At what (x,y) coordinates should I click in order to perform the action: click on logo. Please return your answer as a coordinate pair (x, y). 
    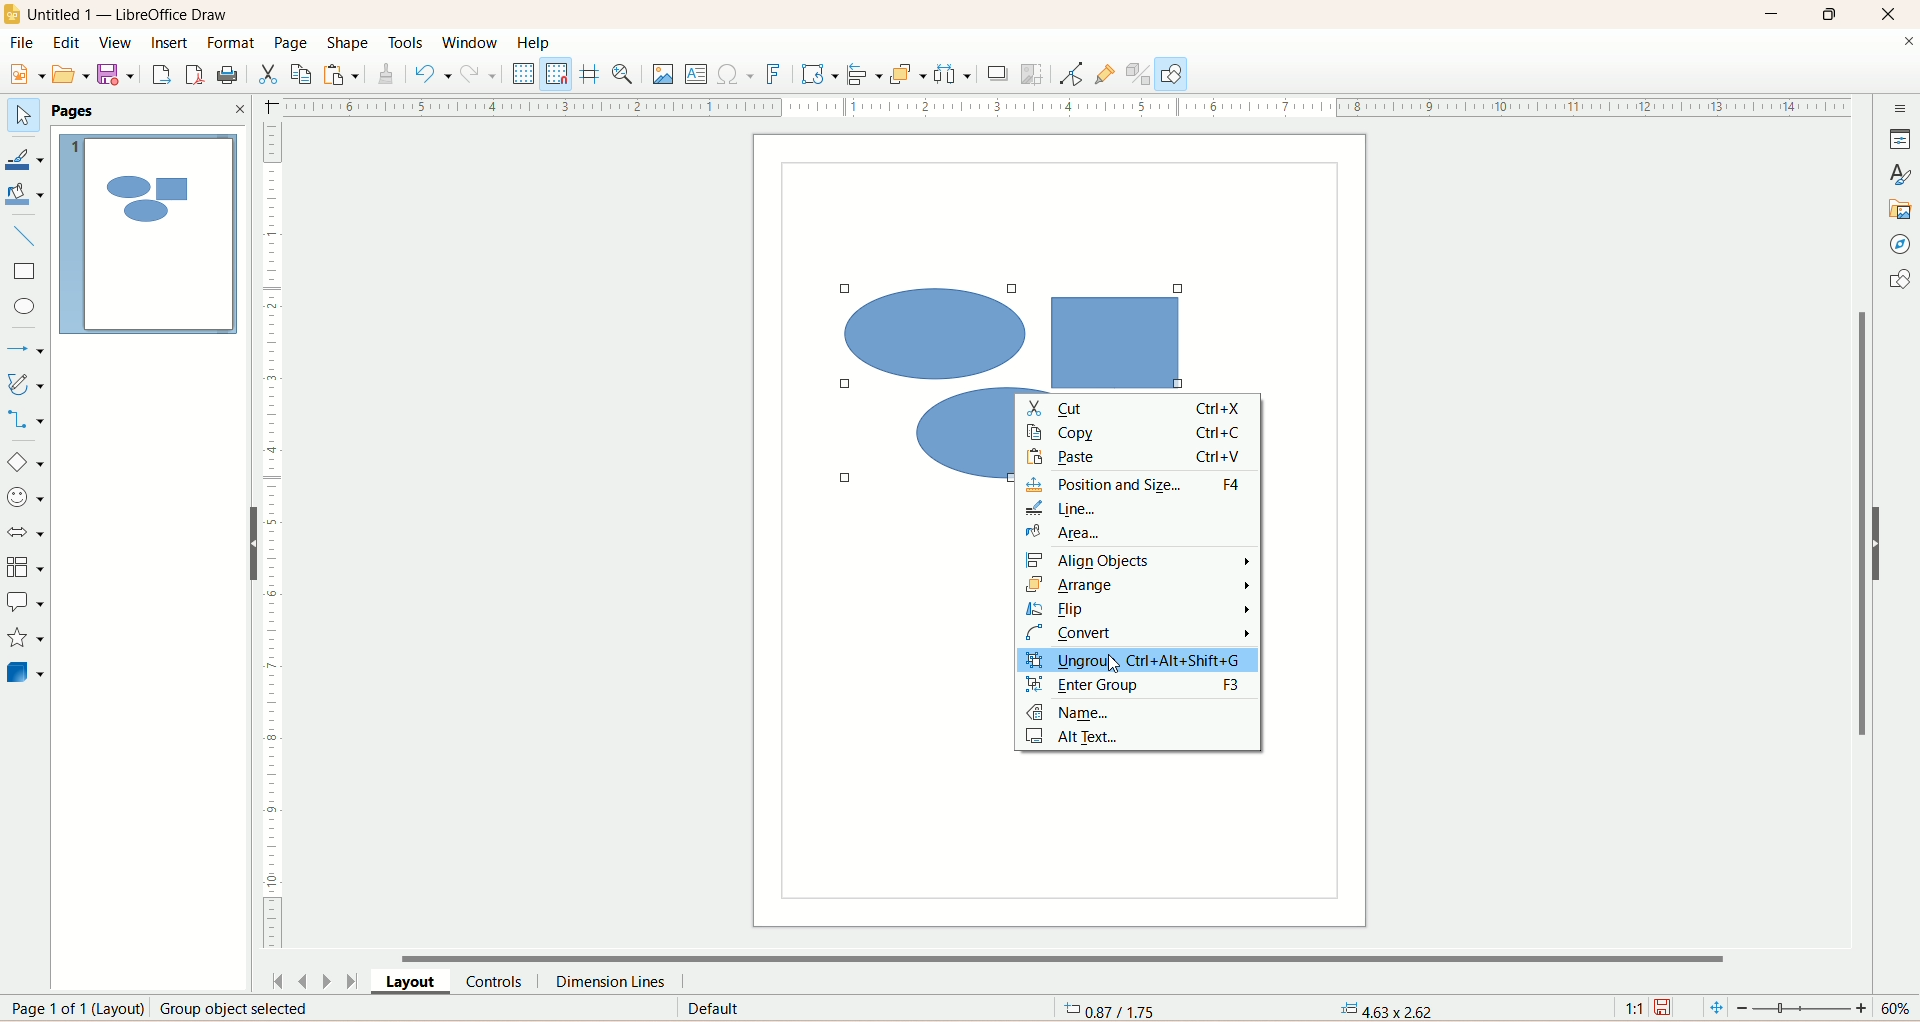
    Looking at the image, I should click on (12, 14).